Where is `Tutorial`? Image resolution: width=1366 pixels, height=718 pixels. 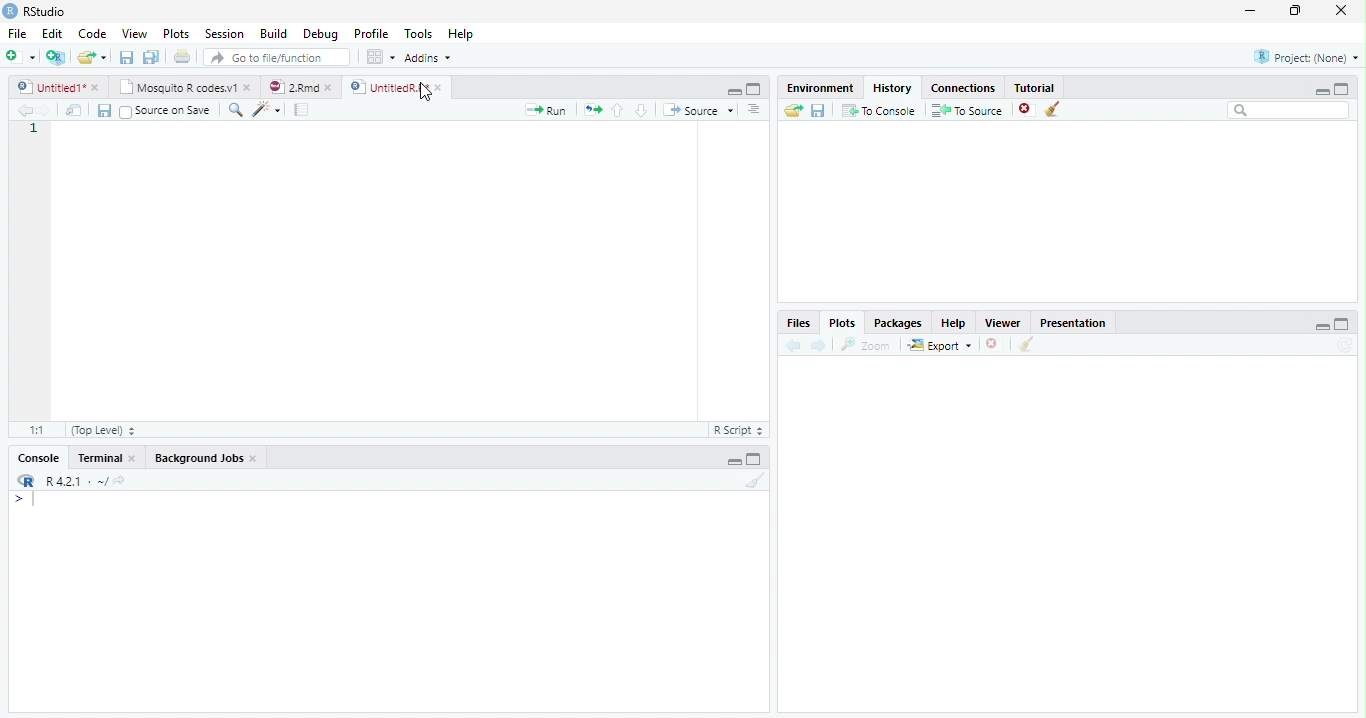 Tutorial is located at coordinates (1036, 86).